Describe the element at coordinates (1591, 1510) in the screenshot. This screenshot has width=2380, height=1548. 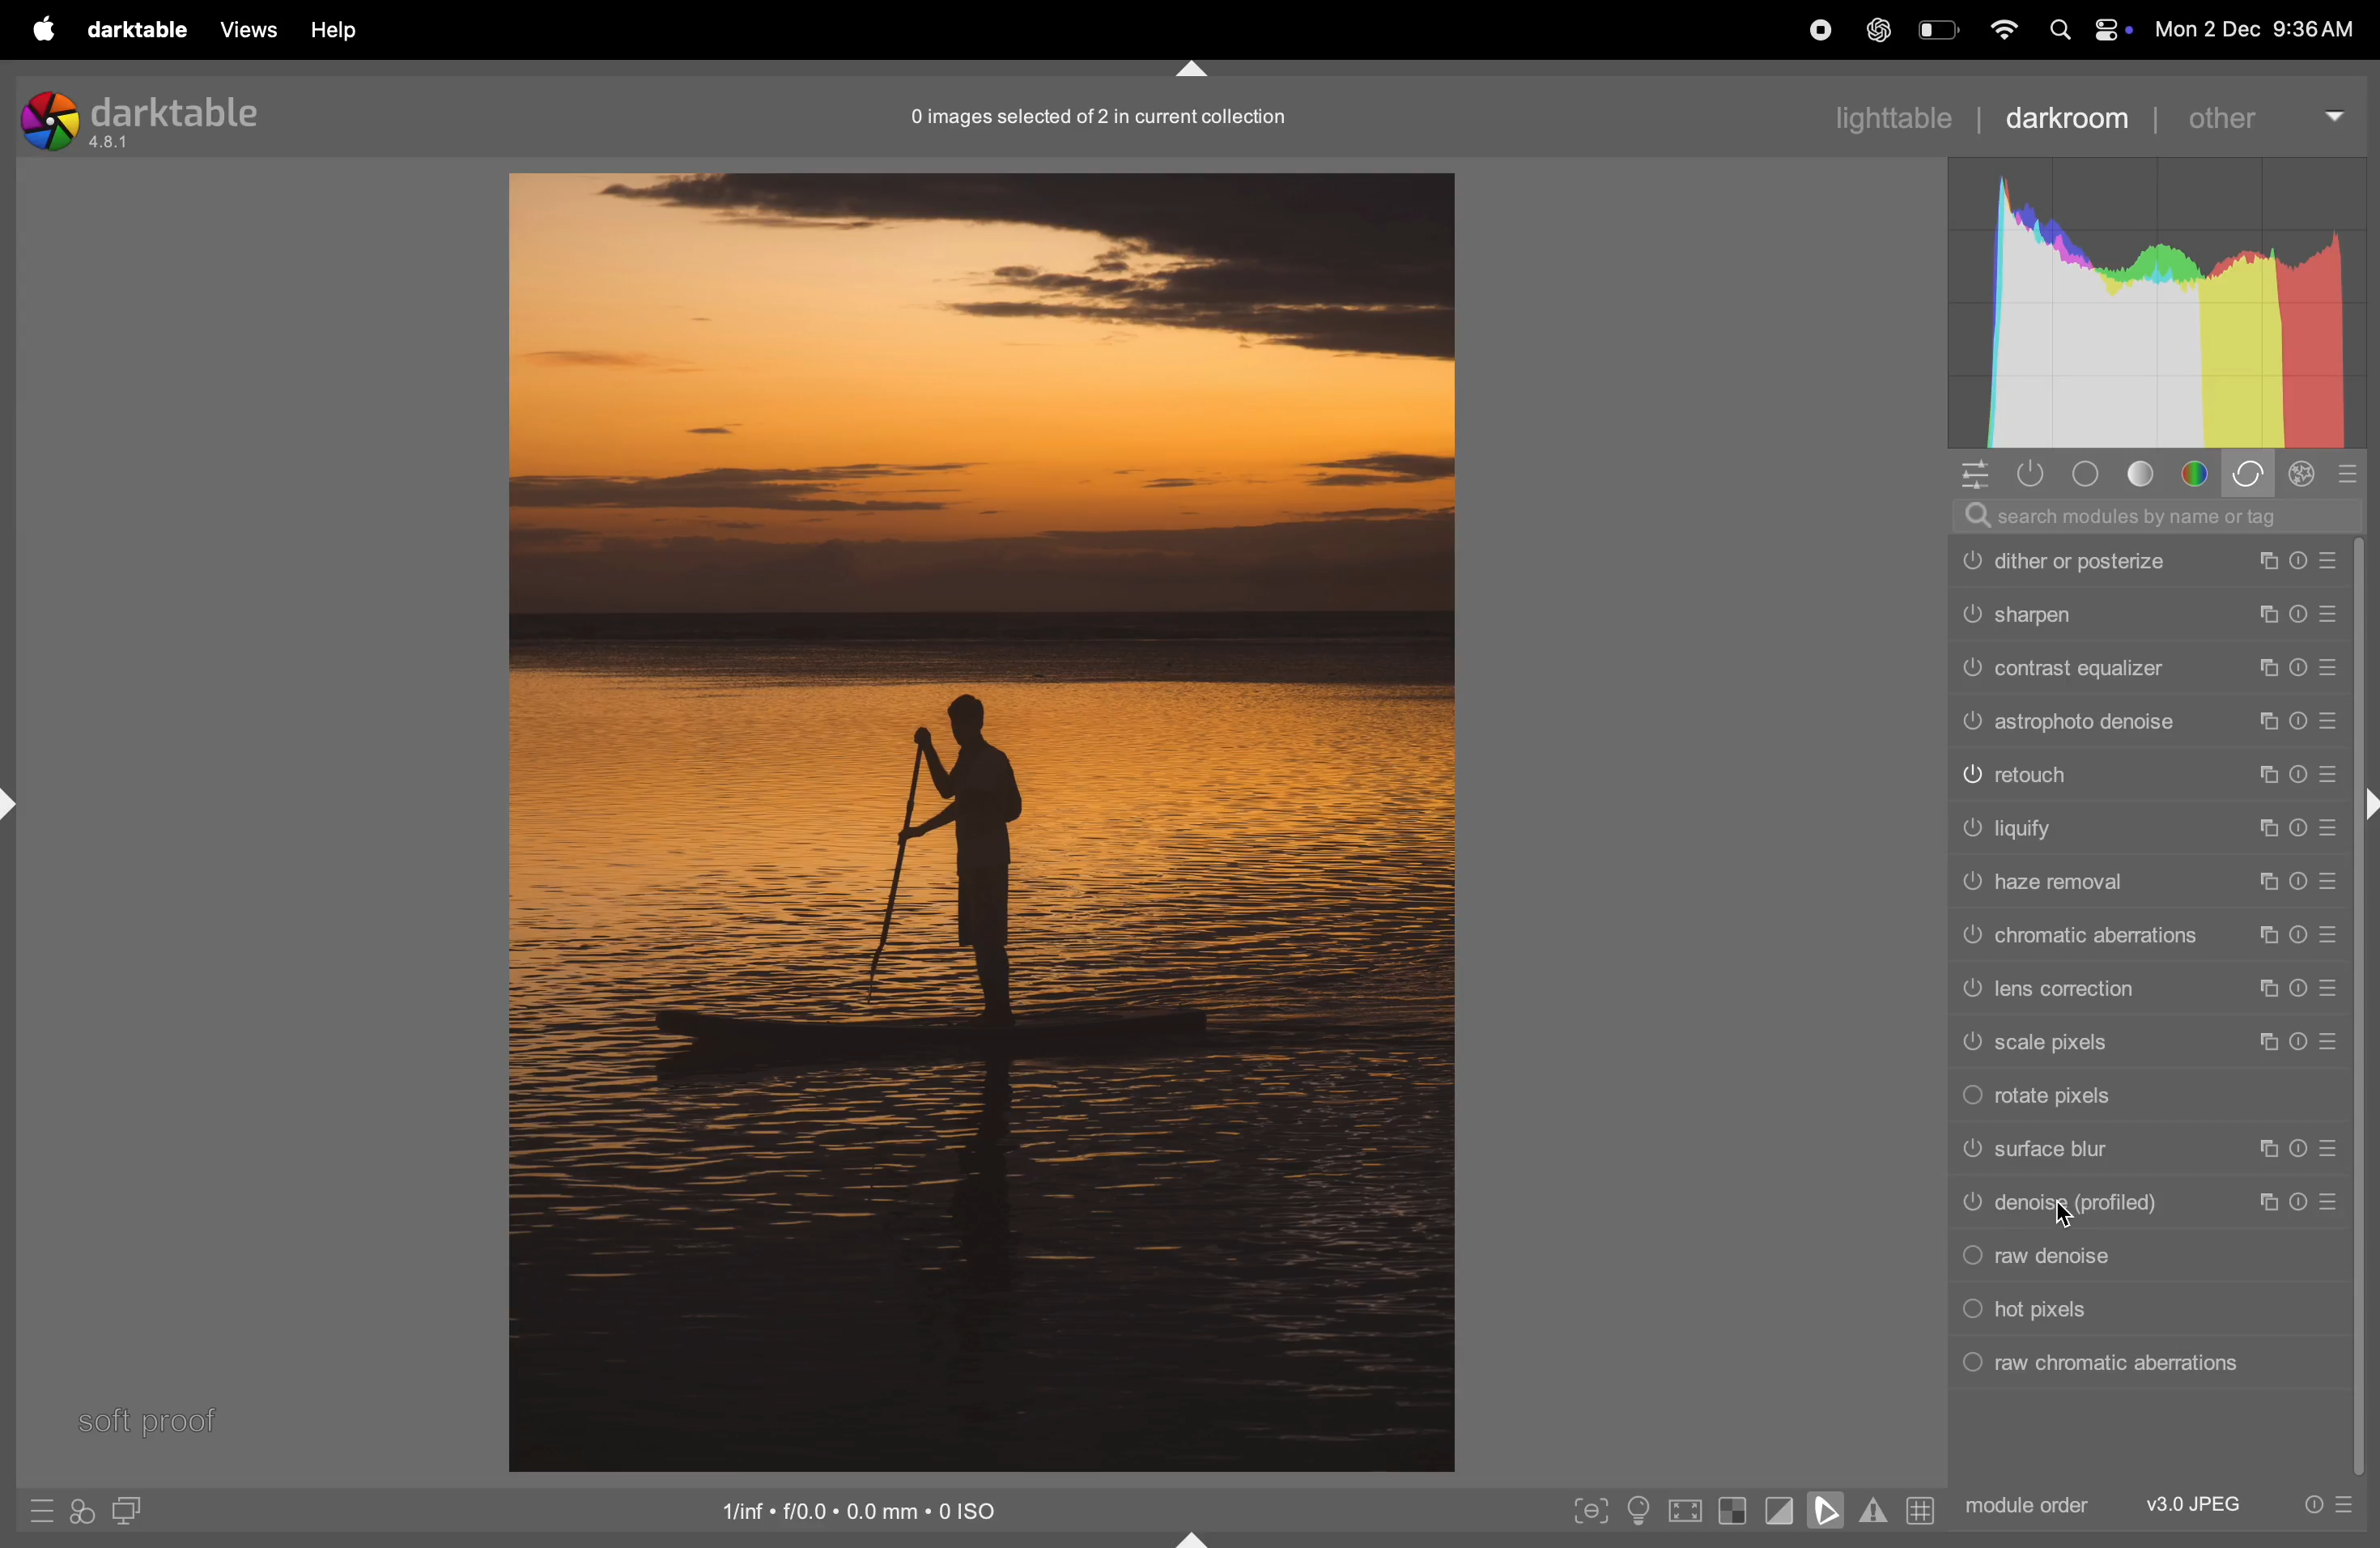
I see `toggle peak focusing` at that location.